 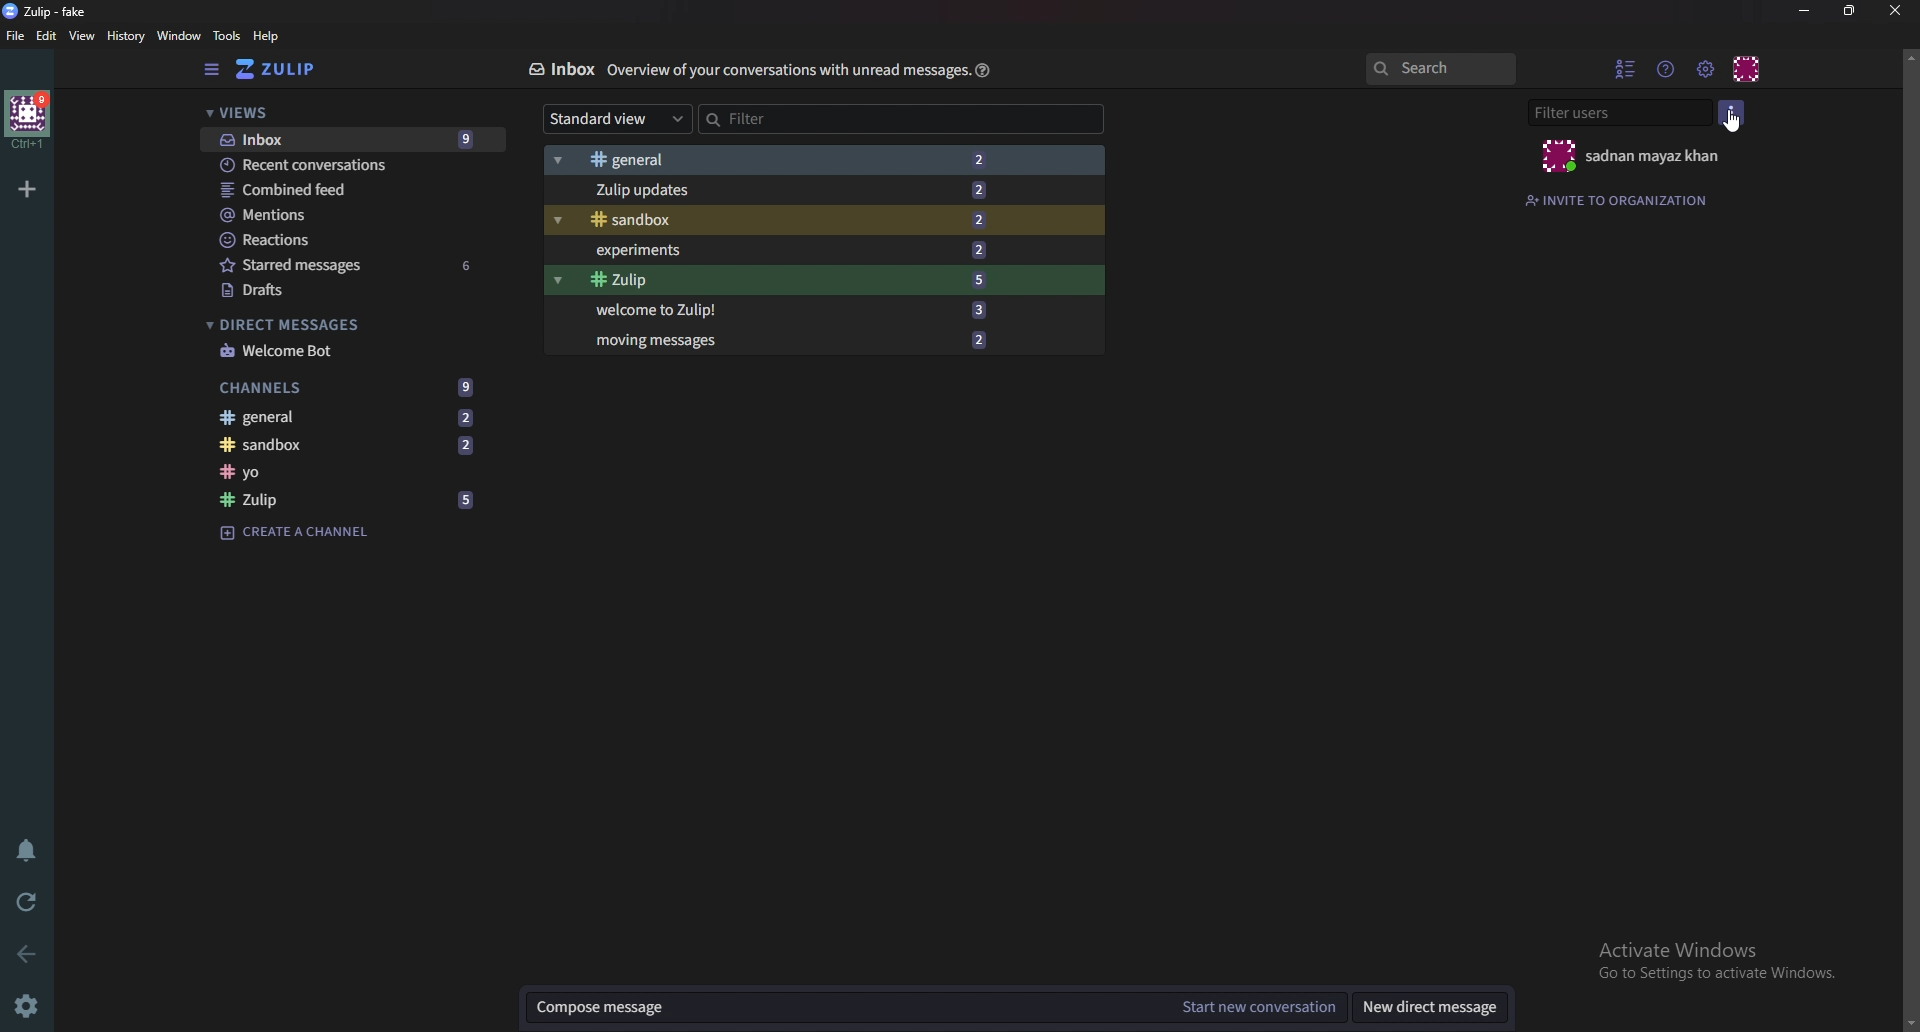 I want to click on Main menu, so click(x=1705, y=69).